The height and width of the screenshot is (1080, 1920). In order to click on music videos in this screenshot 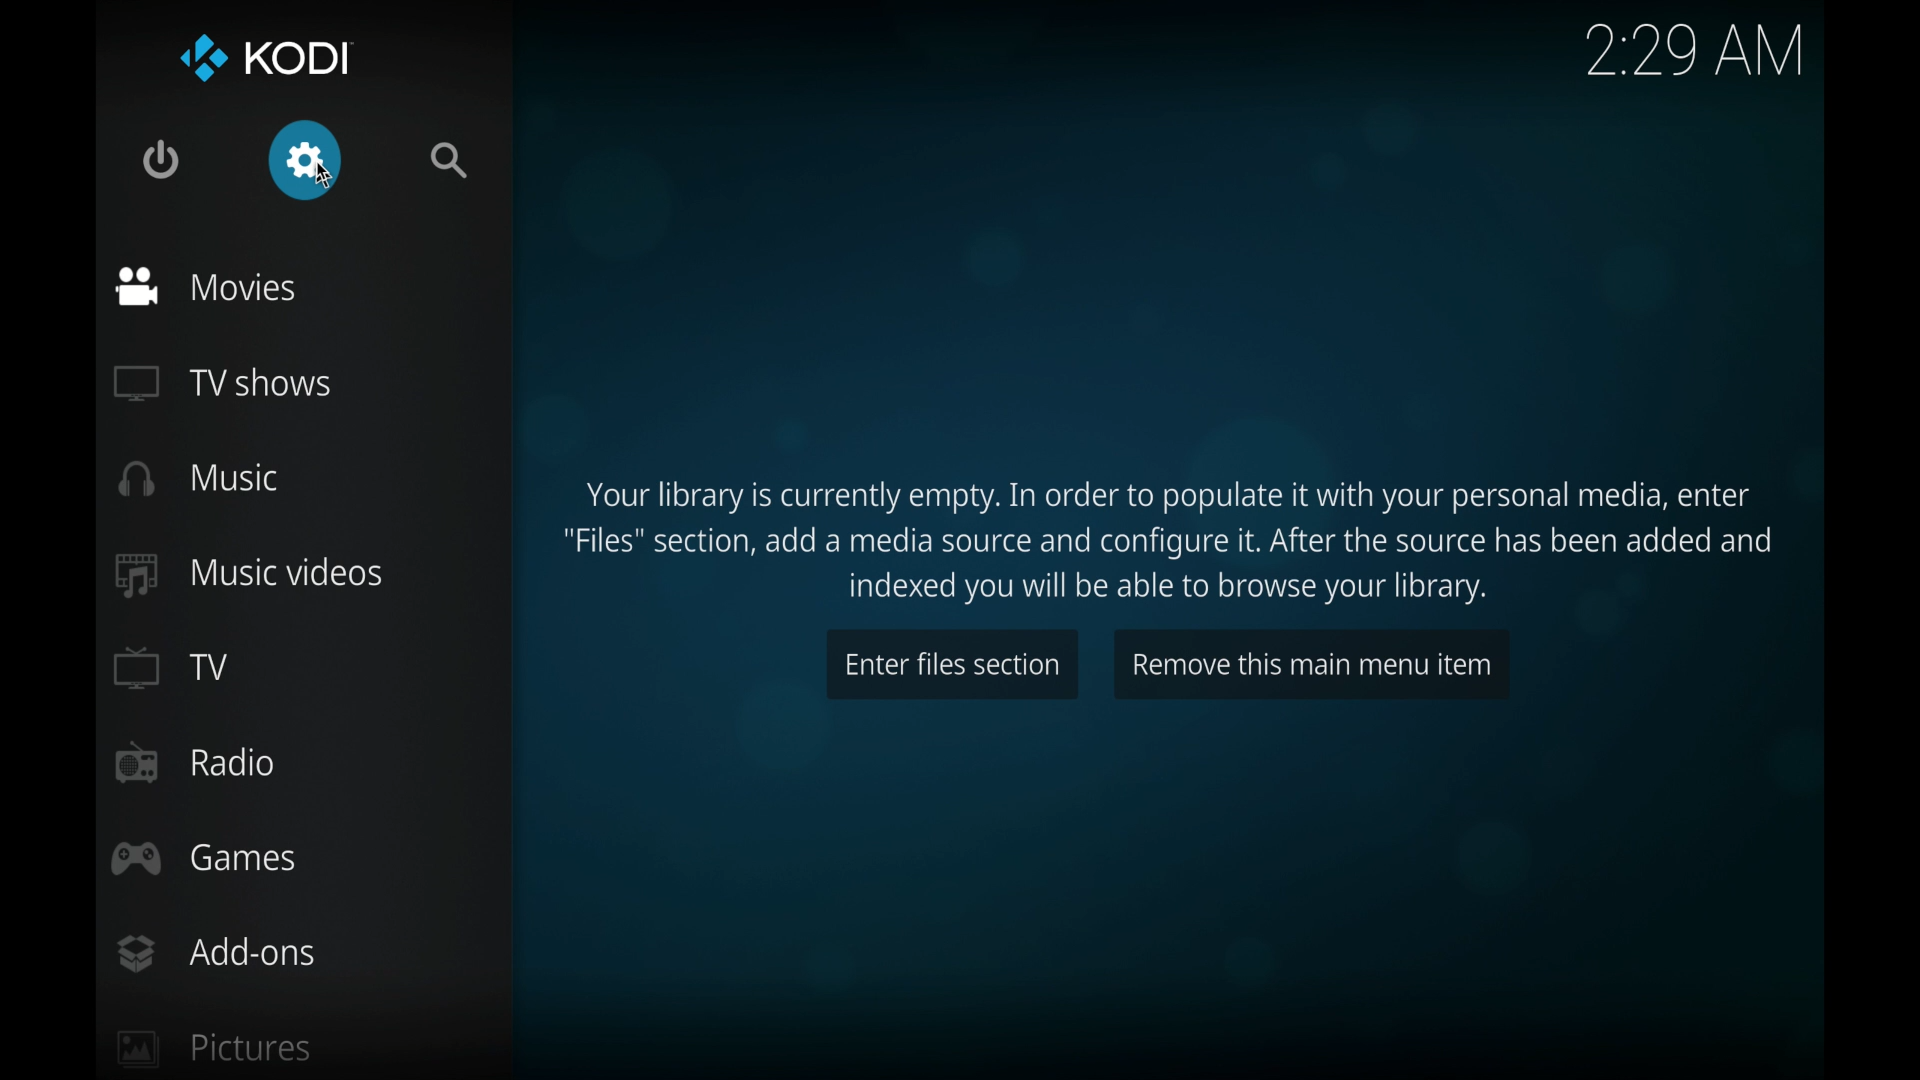, I will do `click(250, 574)`.